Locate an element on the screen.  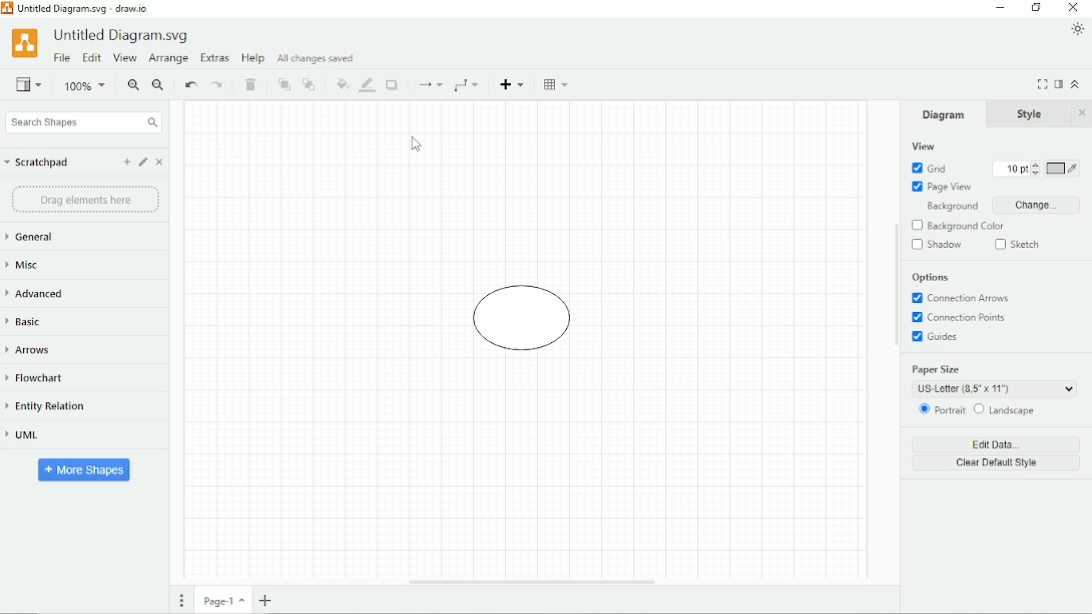
Collapse/Expand is located at coordinates (1077, 84).